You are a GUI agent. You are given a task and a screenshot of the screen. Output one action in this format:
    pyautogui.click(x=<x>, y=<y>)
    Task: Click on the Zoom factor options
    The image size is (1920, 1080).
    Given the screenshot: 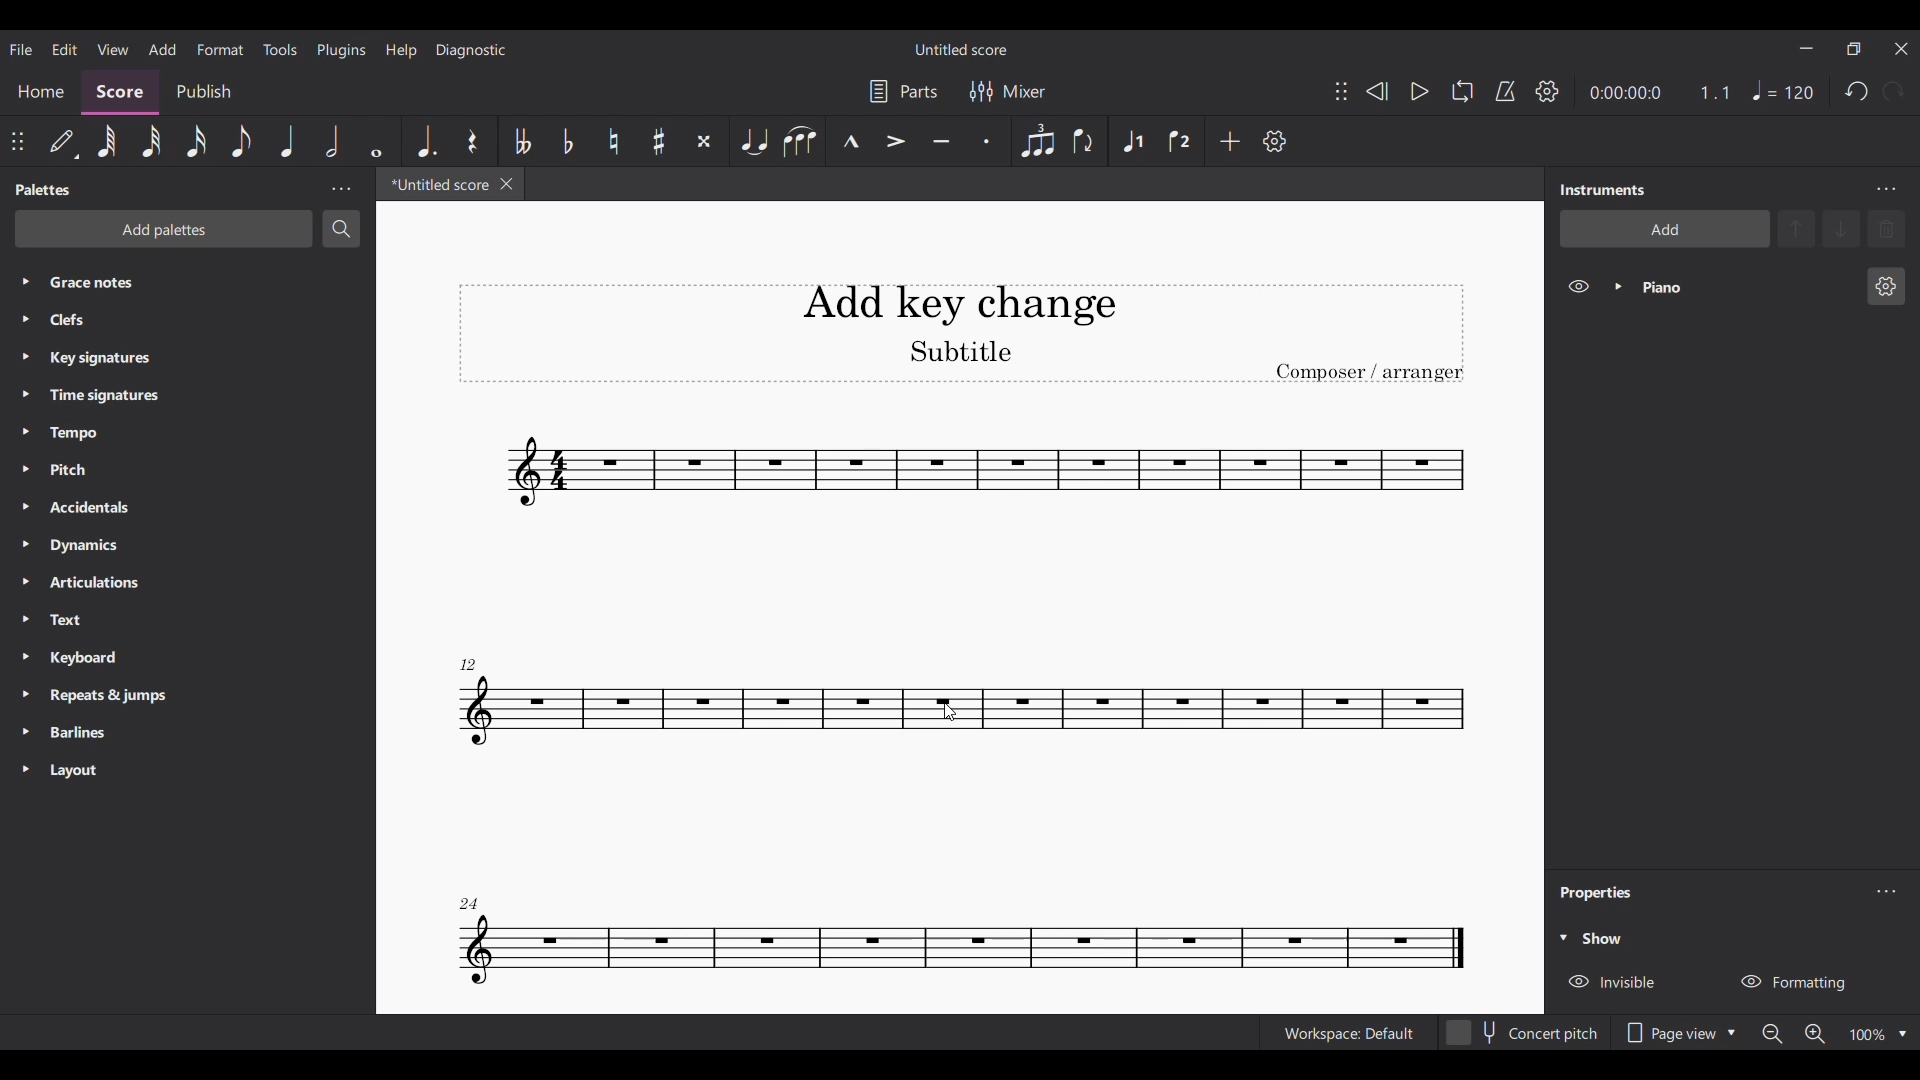 What is the action you would take?
    pyautogui.click(x=1902, y=1035)
    